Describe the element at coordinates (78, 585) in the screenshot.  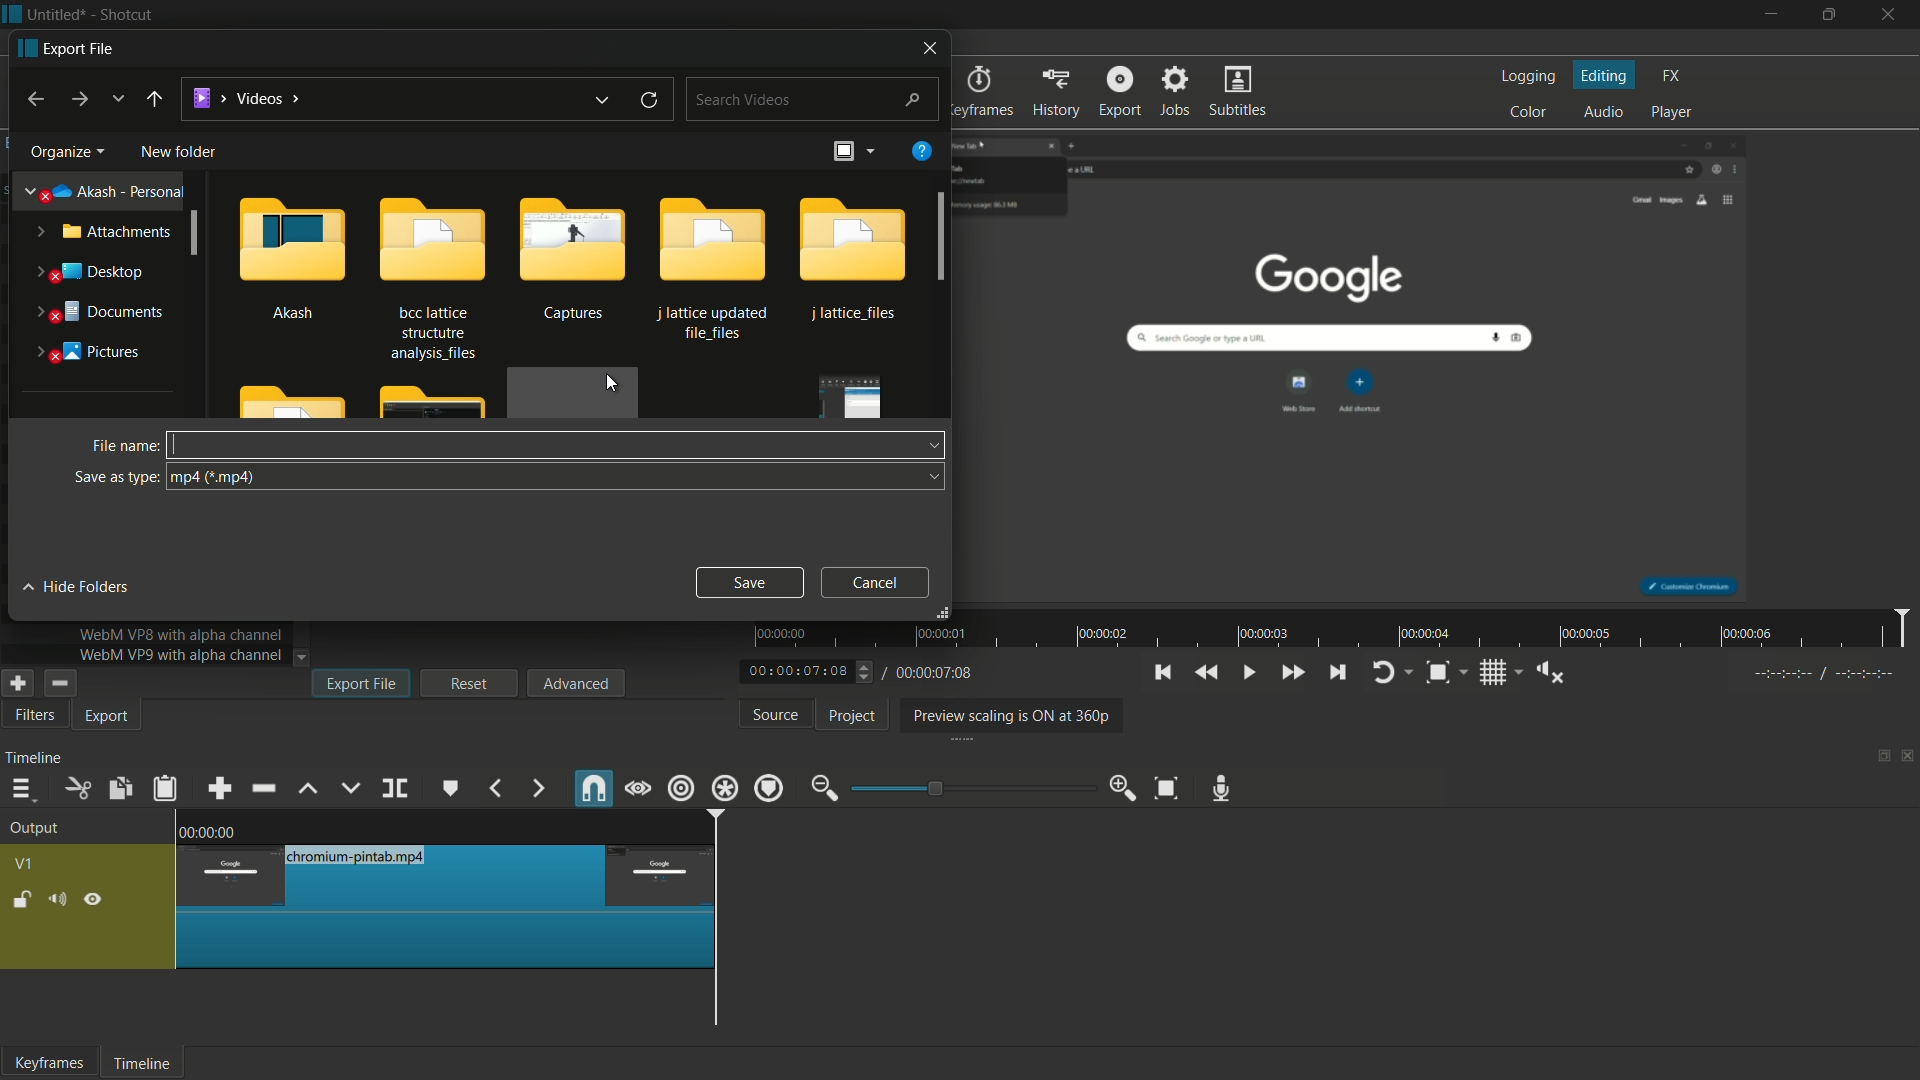
I see `hide folders` at that location.